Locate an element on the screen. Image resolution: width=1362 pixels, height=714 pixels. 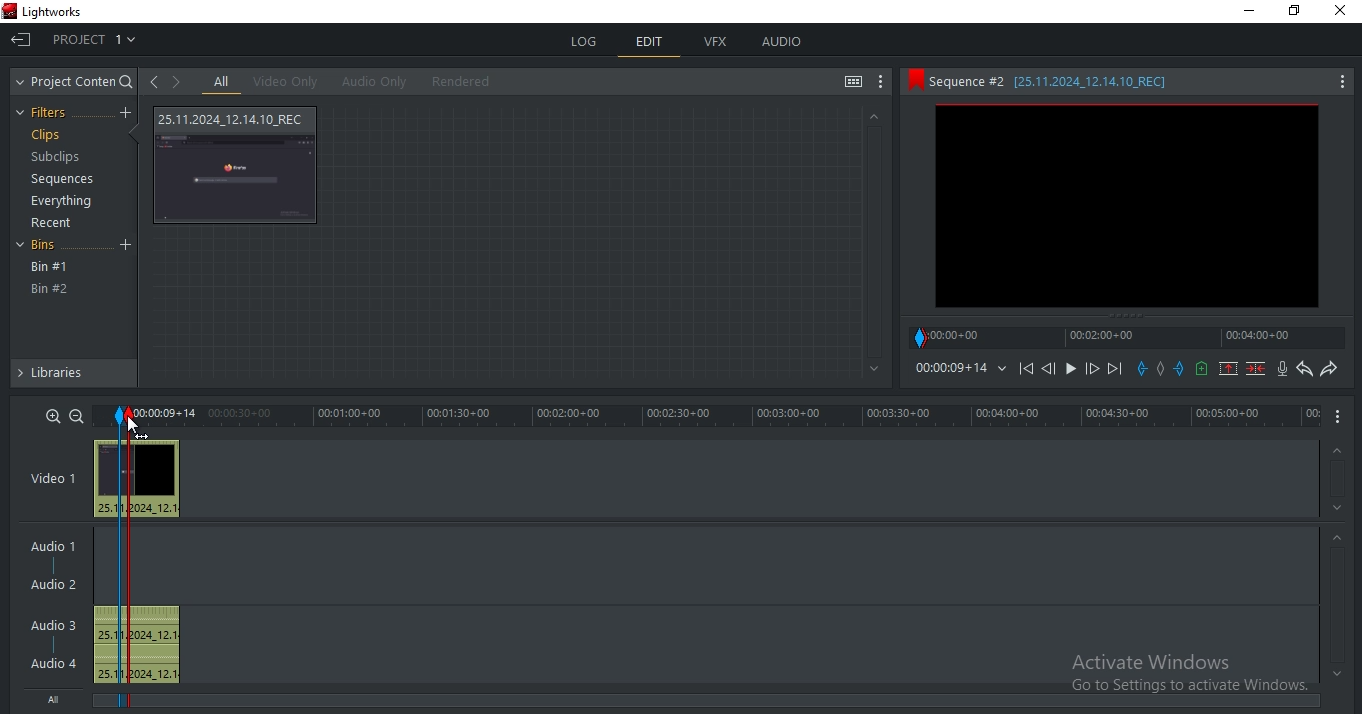
Lightworks Logo is located at coordinates (9, 13).